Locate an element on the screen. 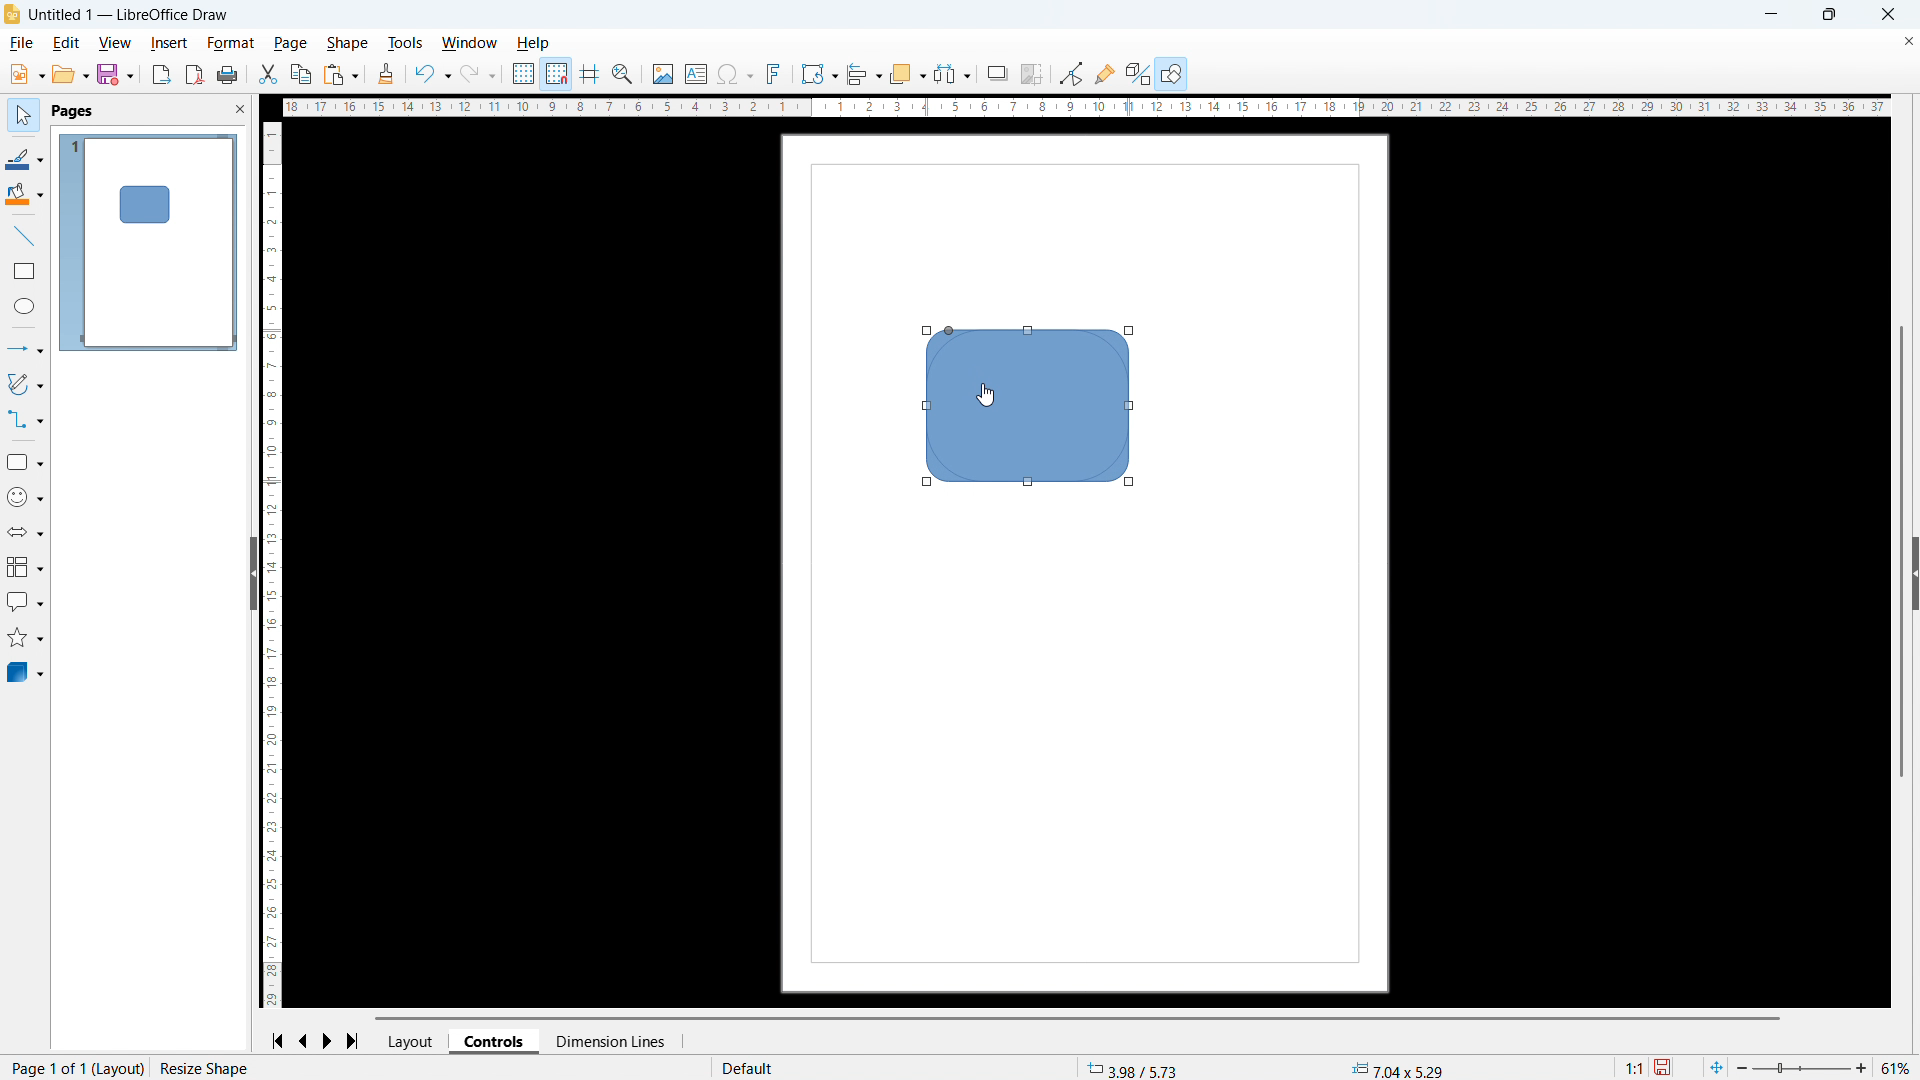 This screenshot has height=1080, width=1920. Go to first page  is located at coordinates (277, 1042).